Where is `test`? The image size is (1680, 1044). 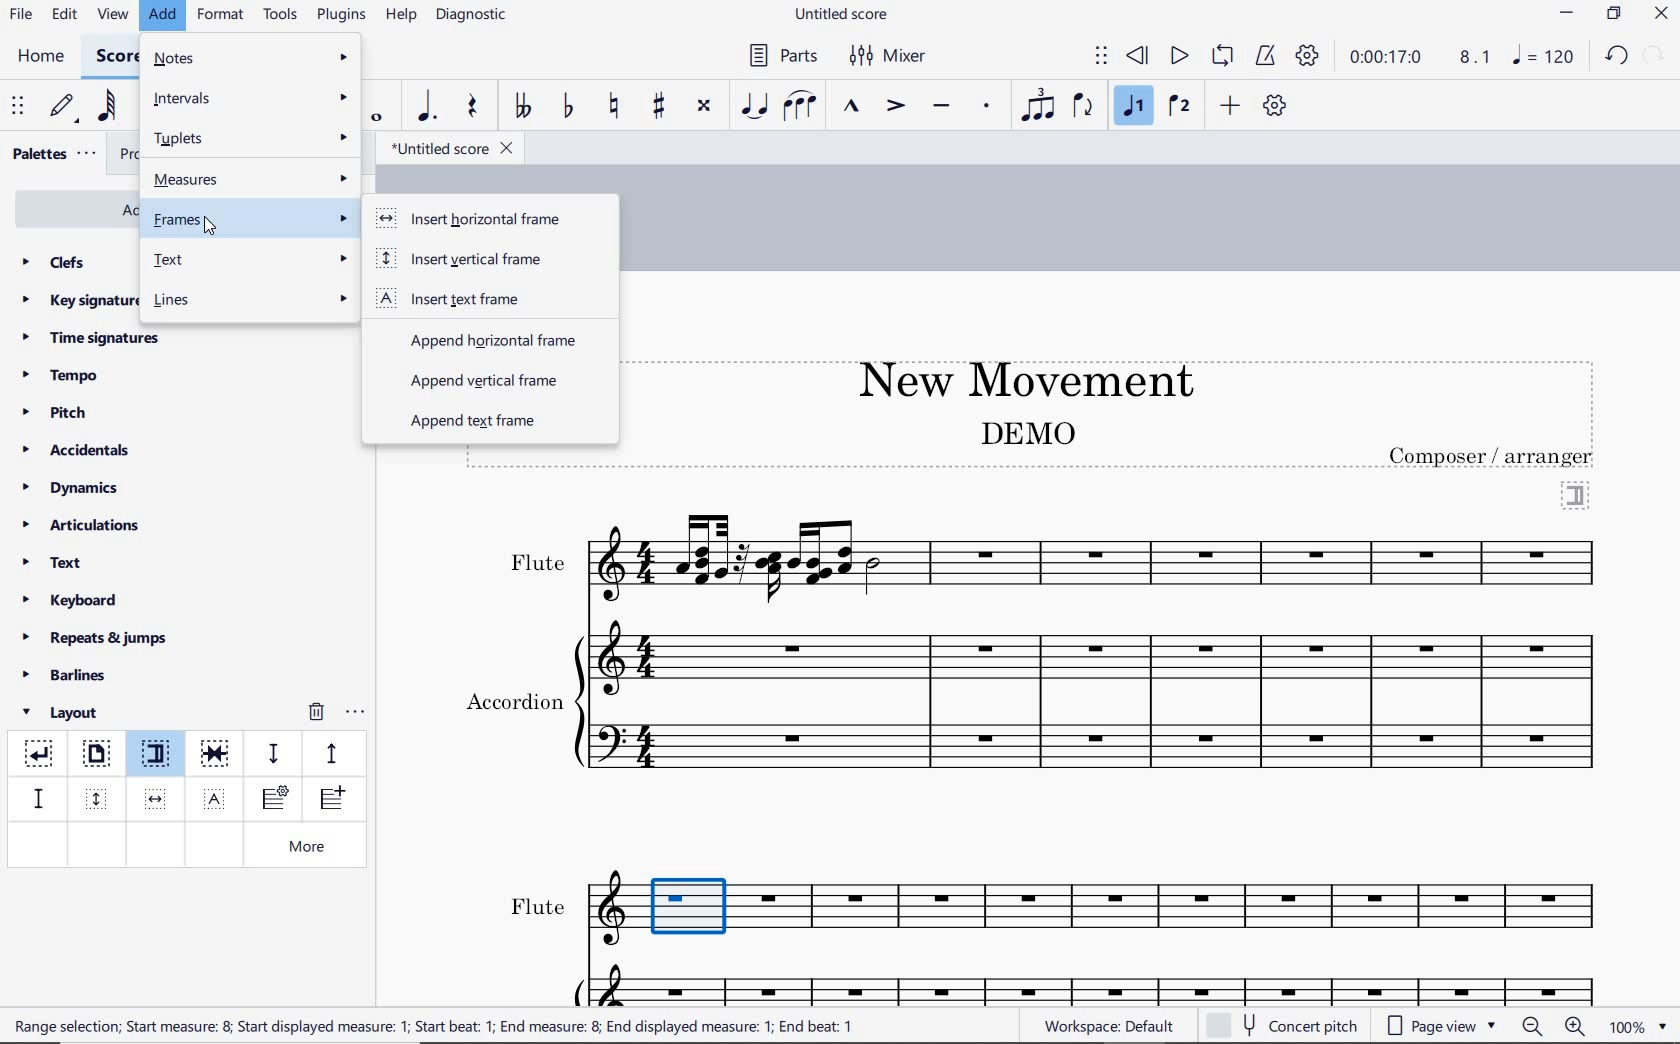 test is located at coordinates (252, 261).